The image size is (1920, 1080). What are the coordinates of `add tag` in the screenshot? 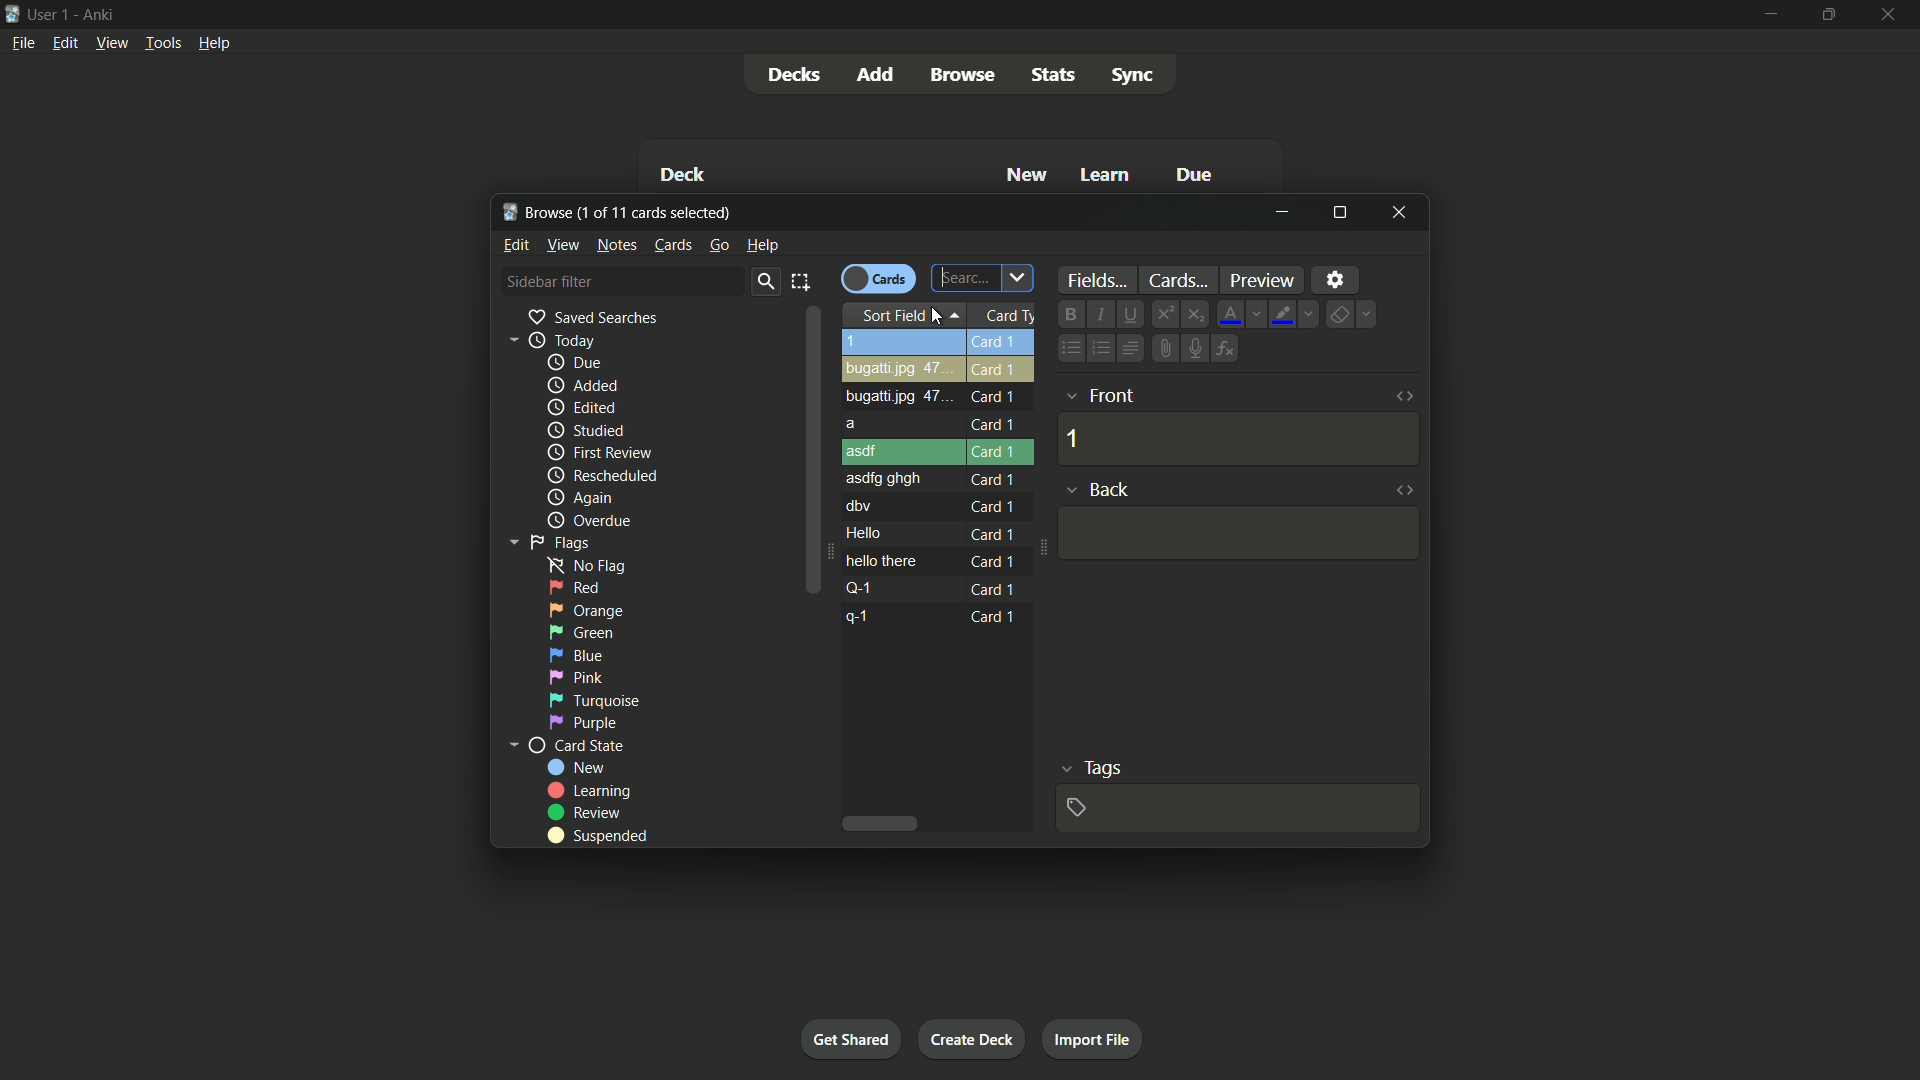 It's located at (1077, 807).